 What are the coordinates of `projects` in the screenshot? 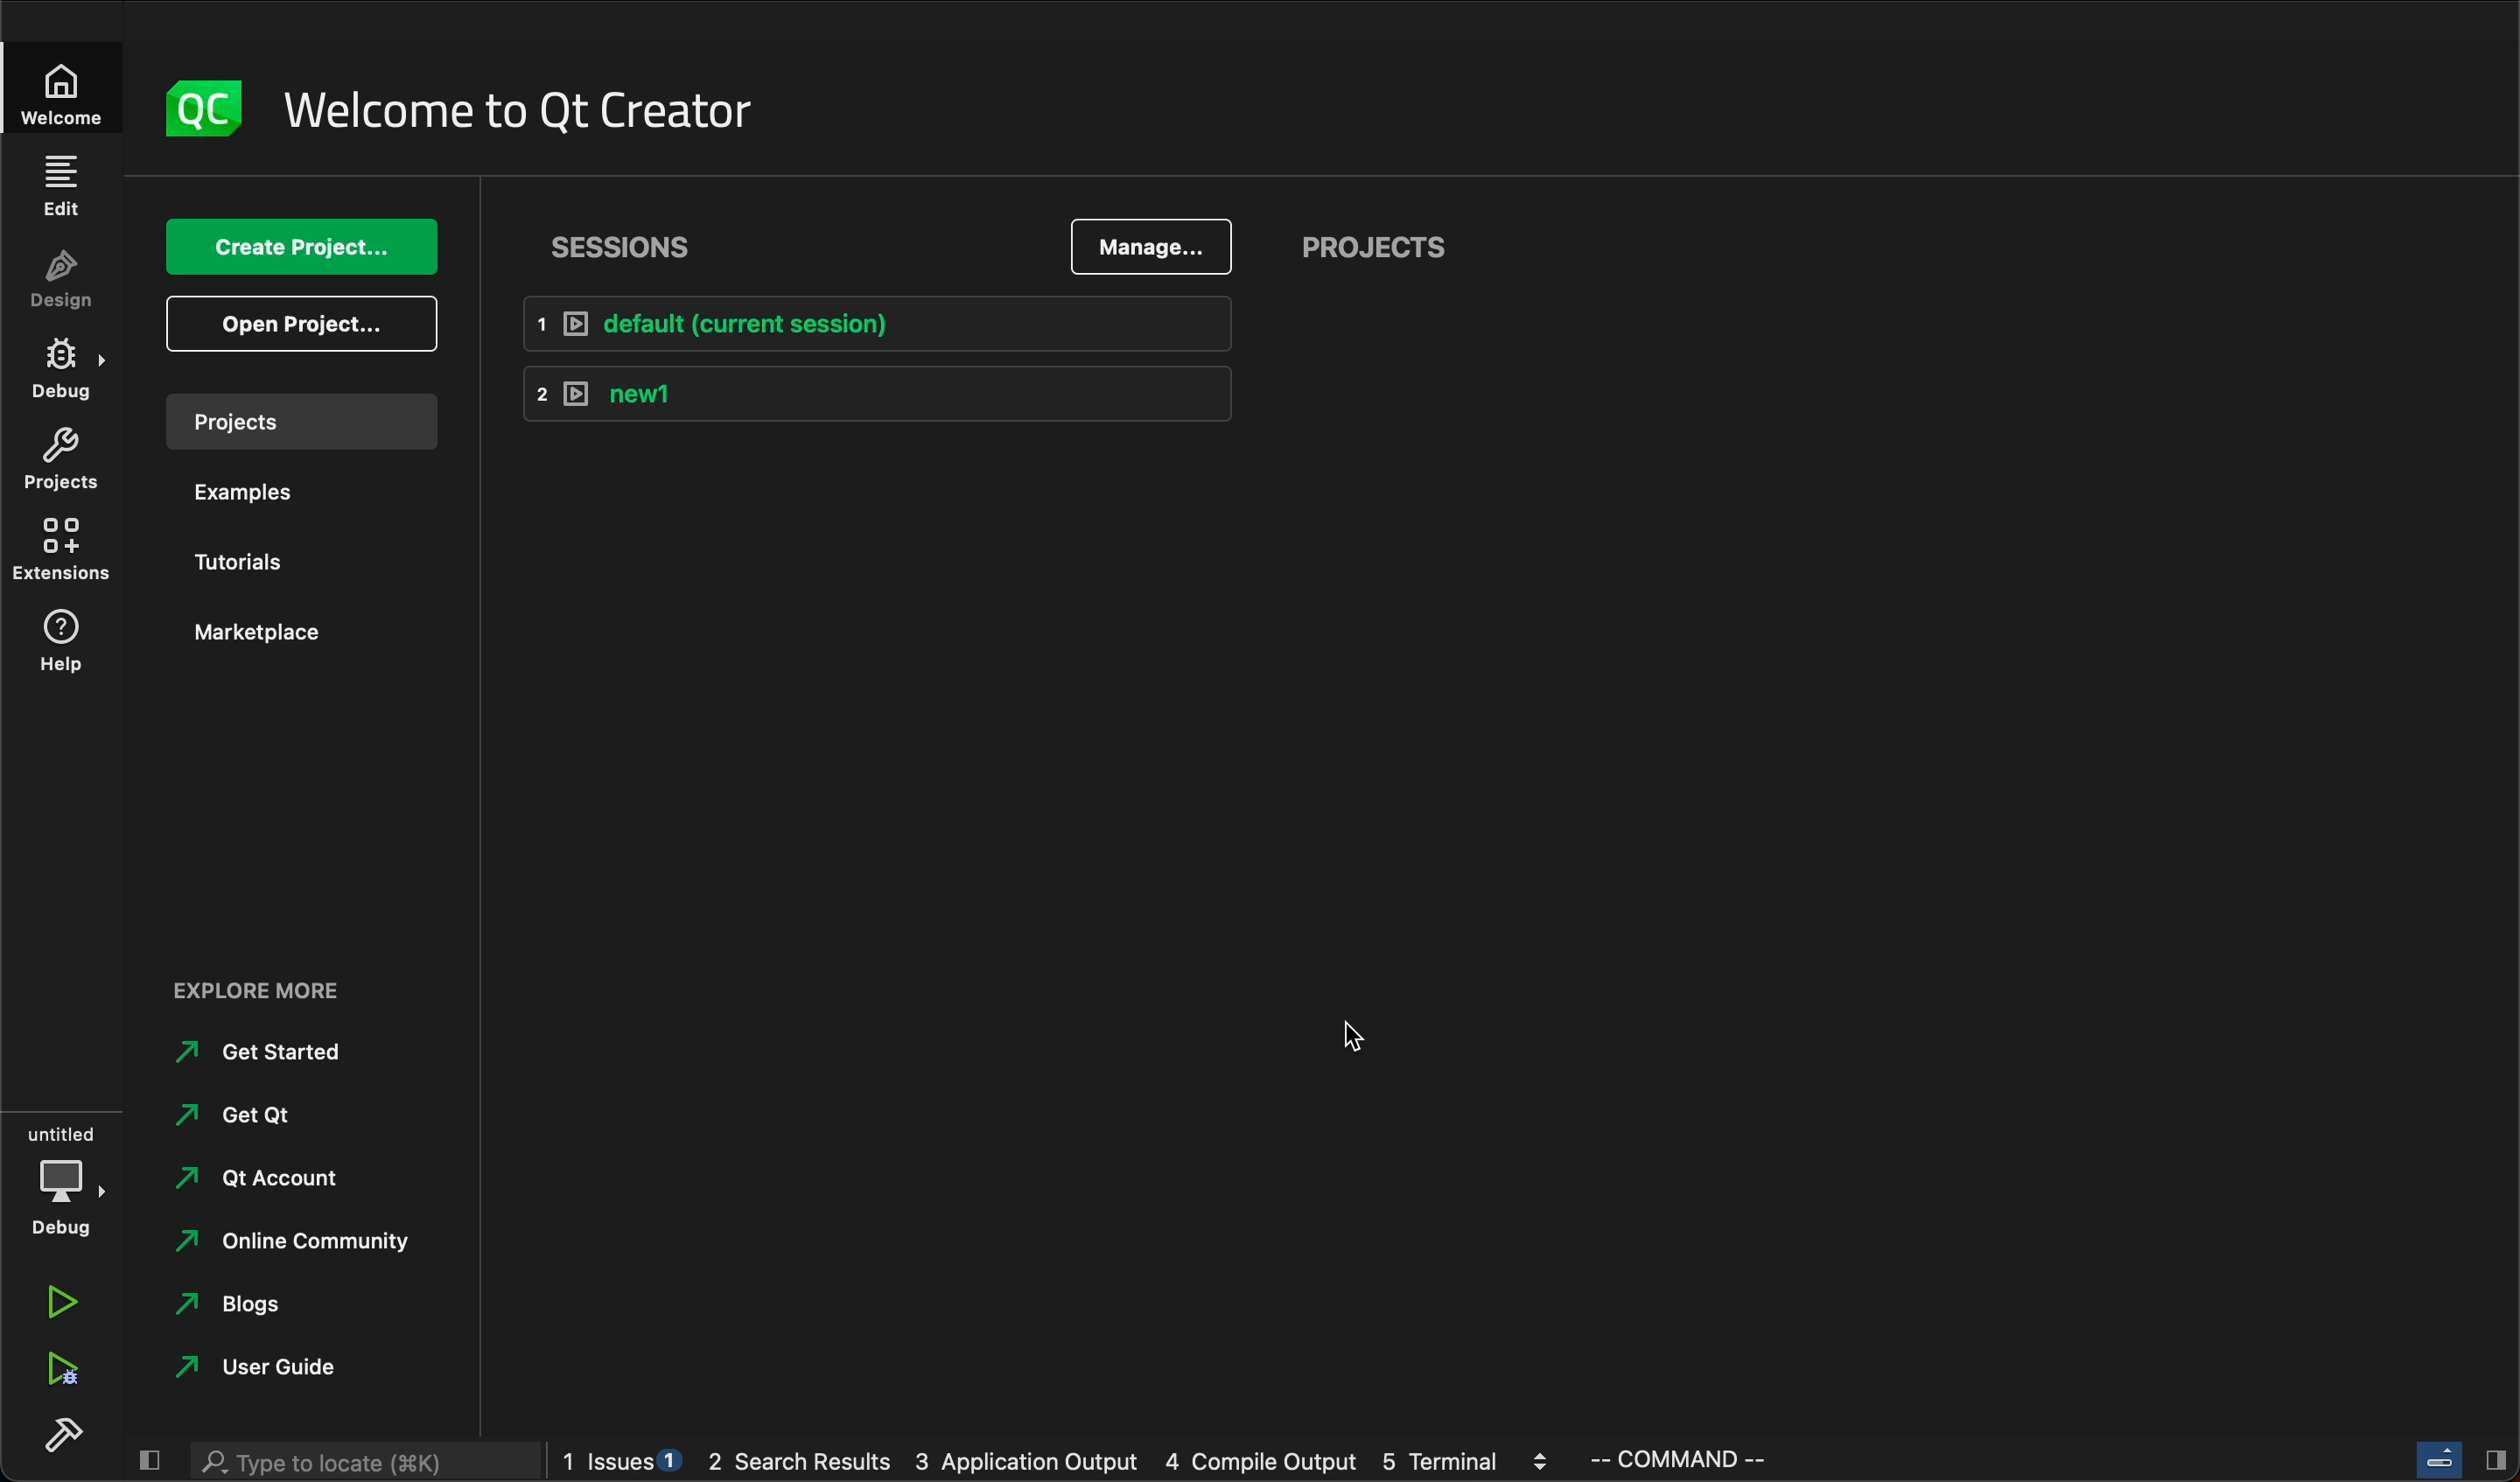 It's located at (301, 422).